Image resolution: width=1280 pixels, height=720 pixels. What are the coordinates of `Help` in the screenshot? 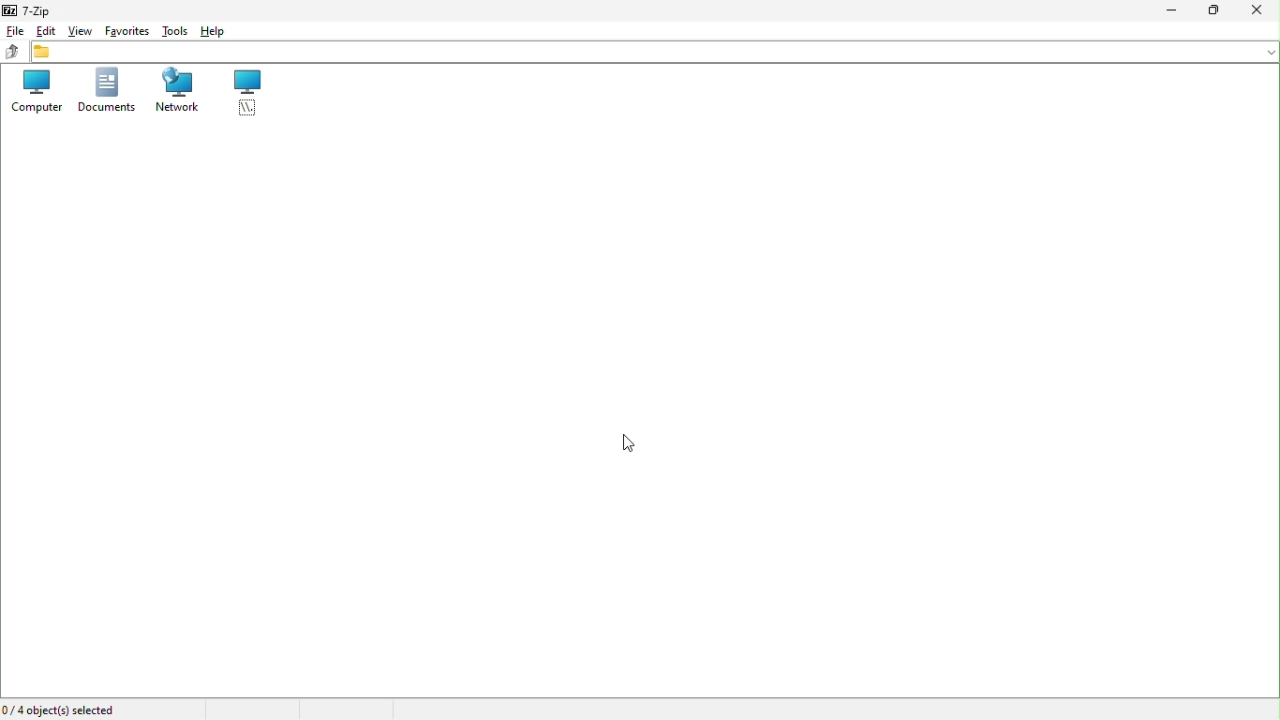 It's located at (219, 28).